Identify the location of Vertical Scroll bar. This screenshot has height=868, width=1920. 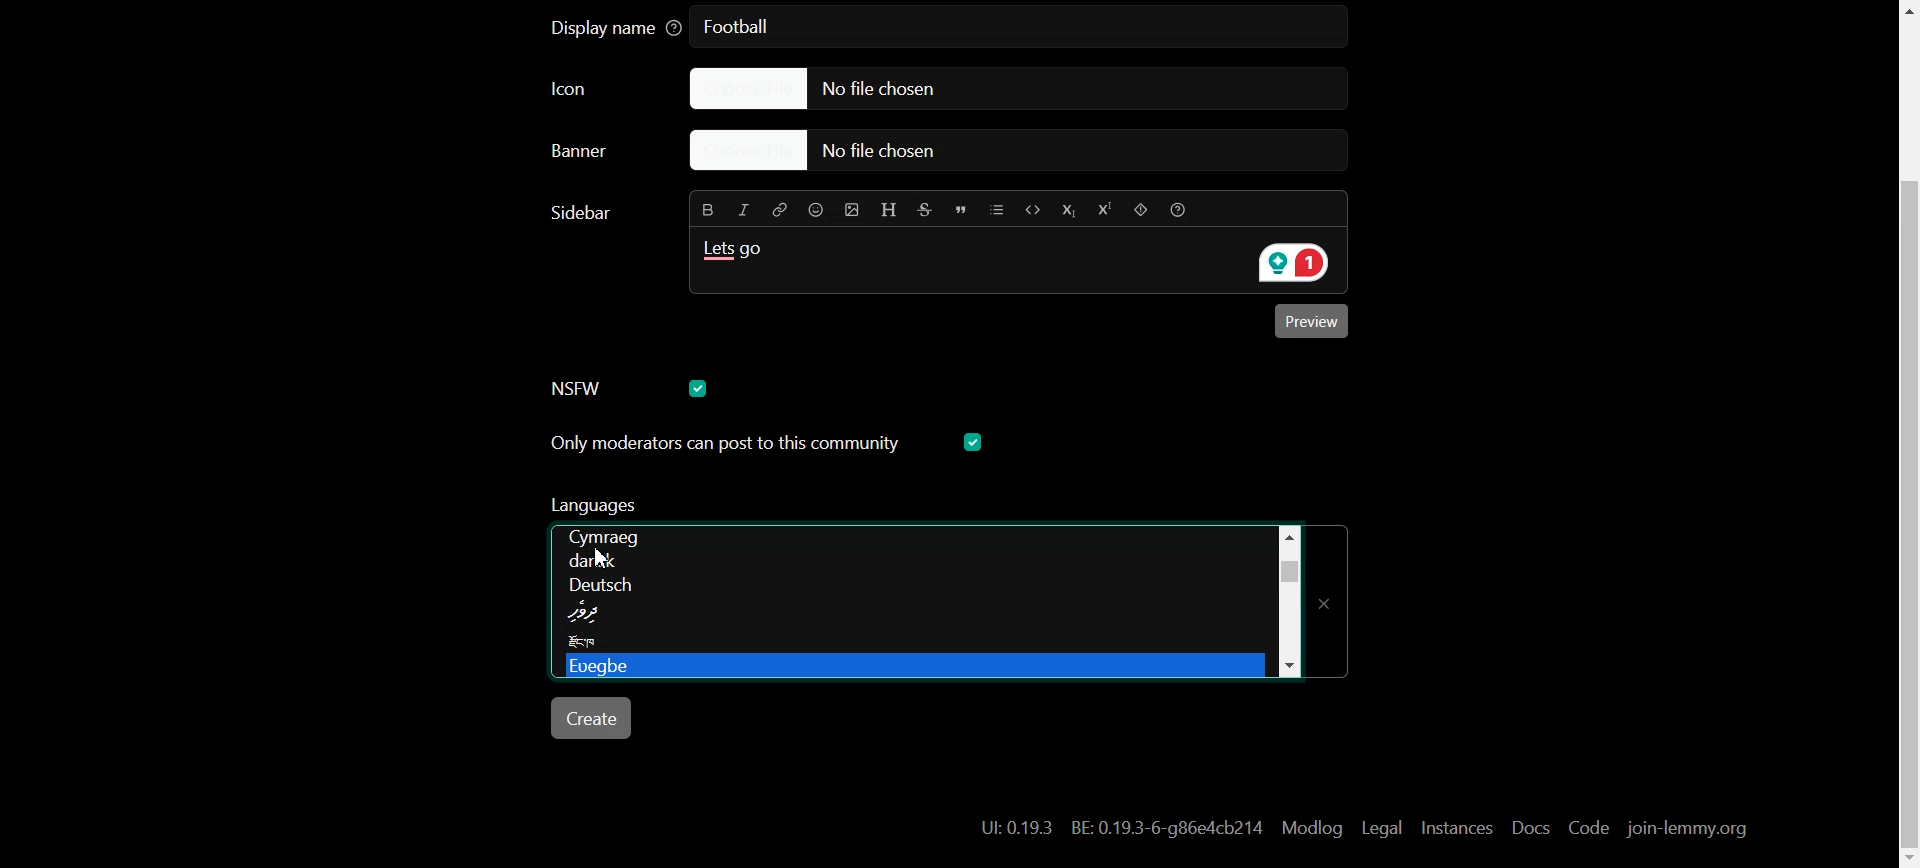
(1904, 434).